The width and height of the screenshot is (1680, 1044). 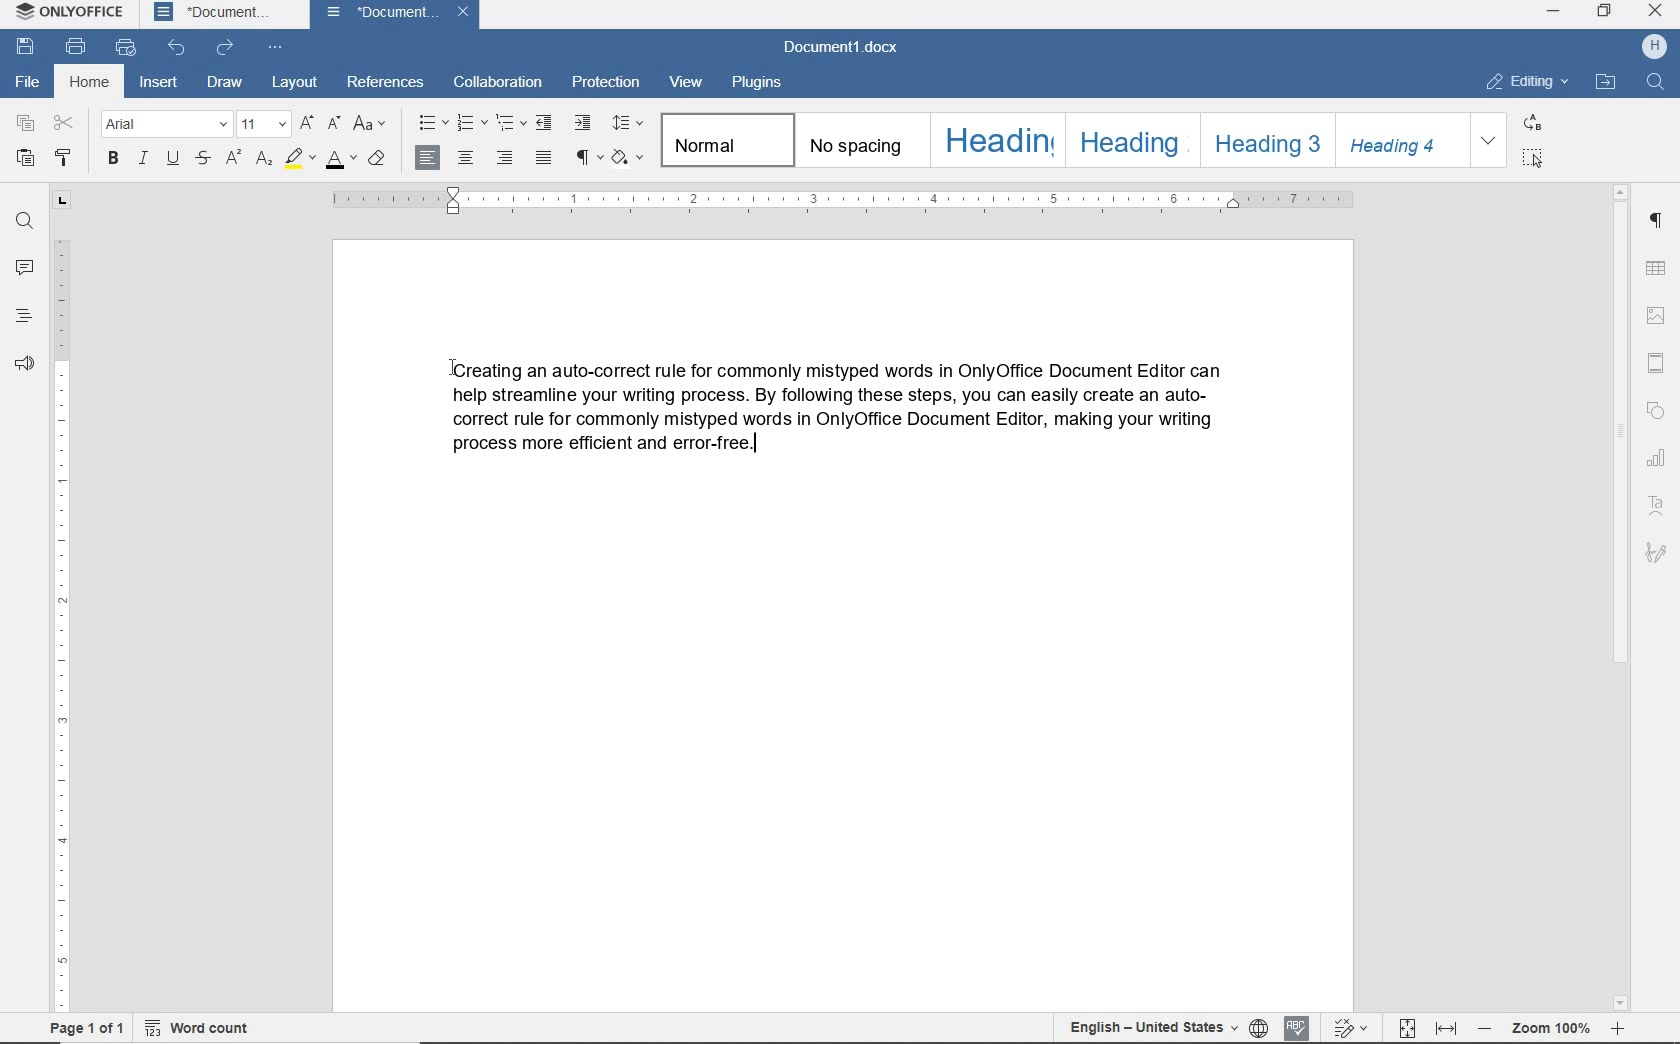 I want to click on track changes, so click(x=1349, y=1029).